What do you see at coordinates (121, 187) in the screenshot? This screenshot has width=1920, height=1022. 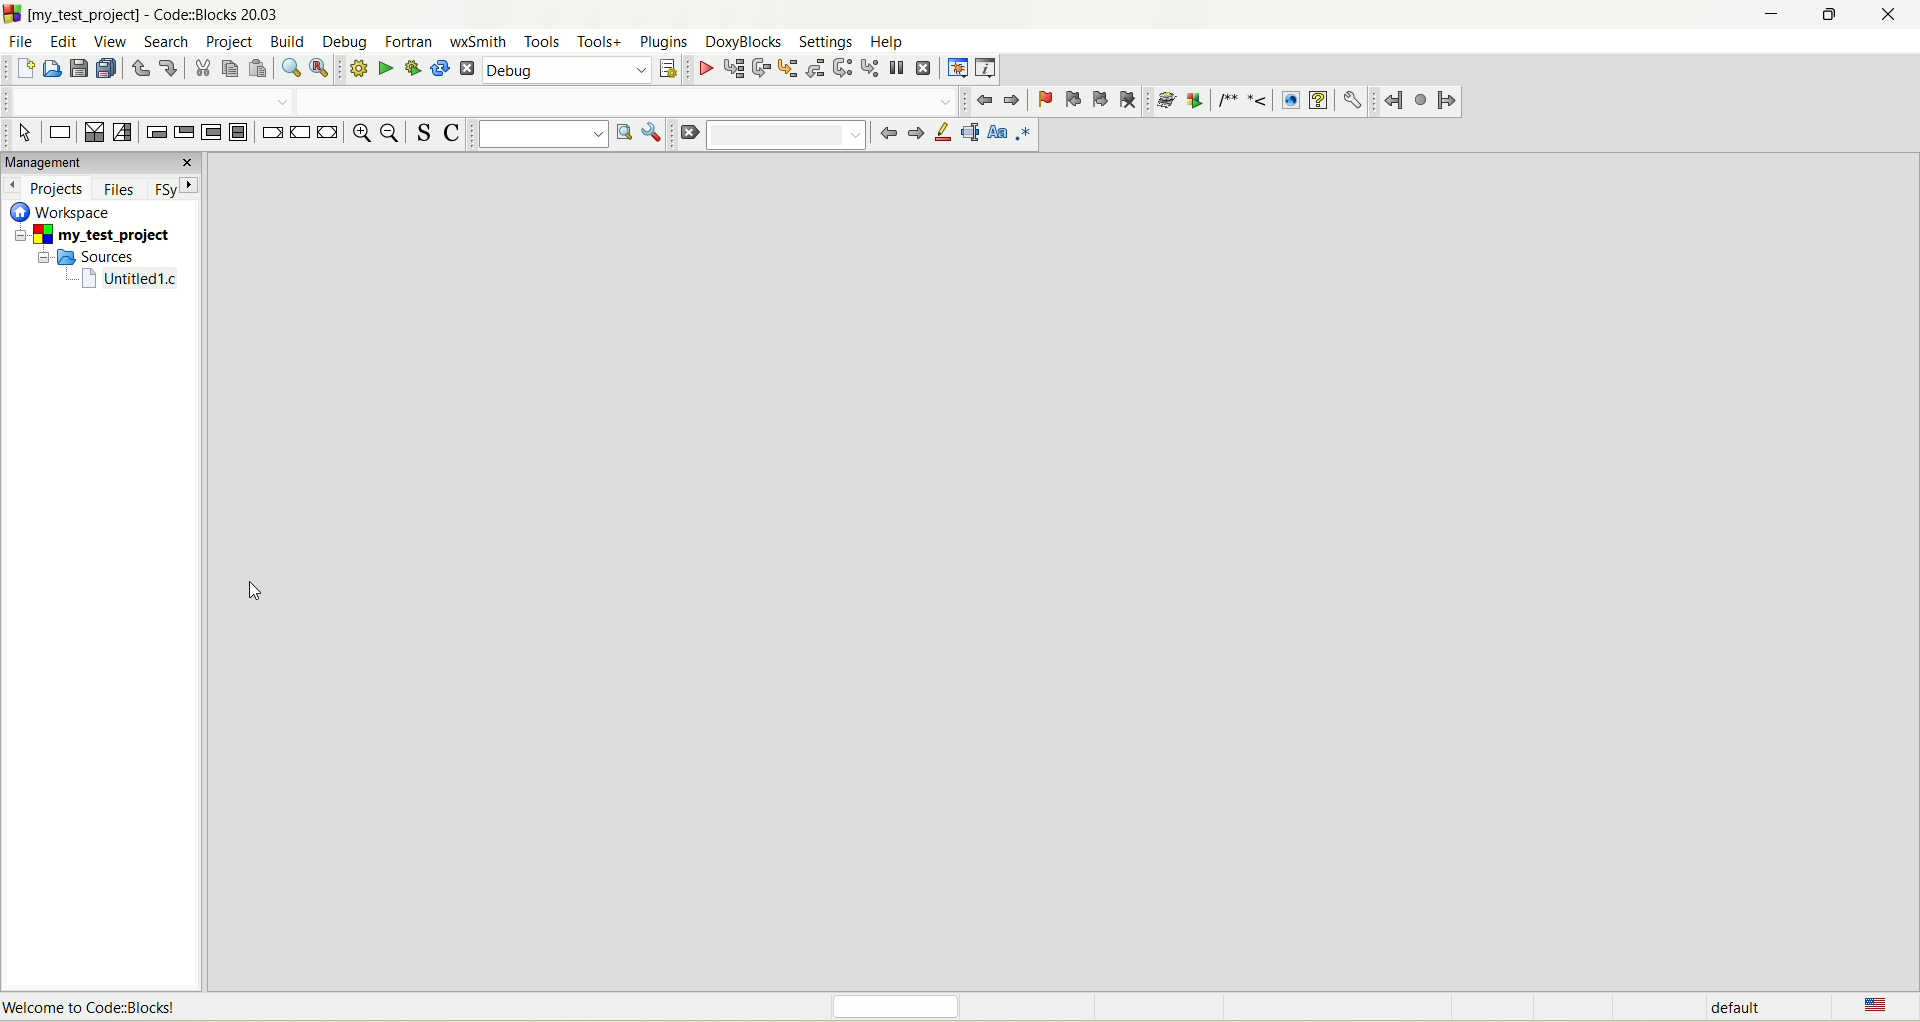 I see `files` at bounding box center [121, 187].